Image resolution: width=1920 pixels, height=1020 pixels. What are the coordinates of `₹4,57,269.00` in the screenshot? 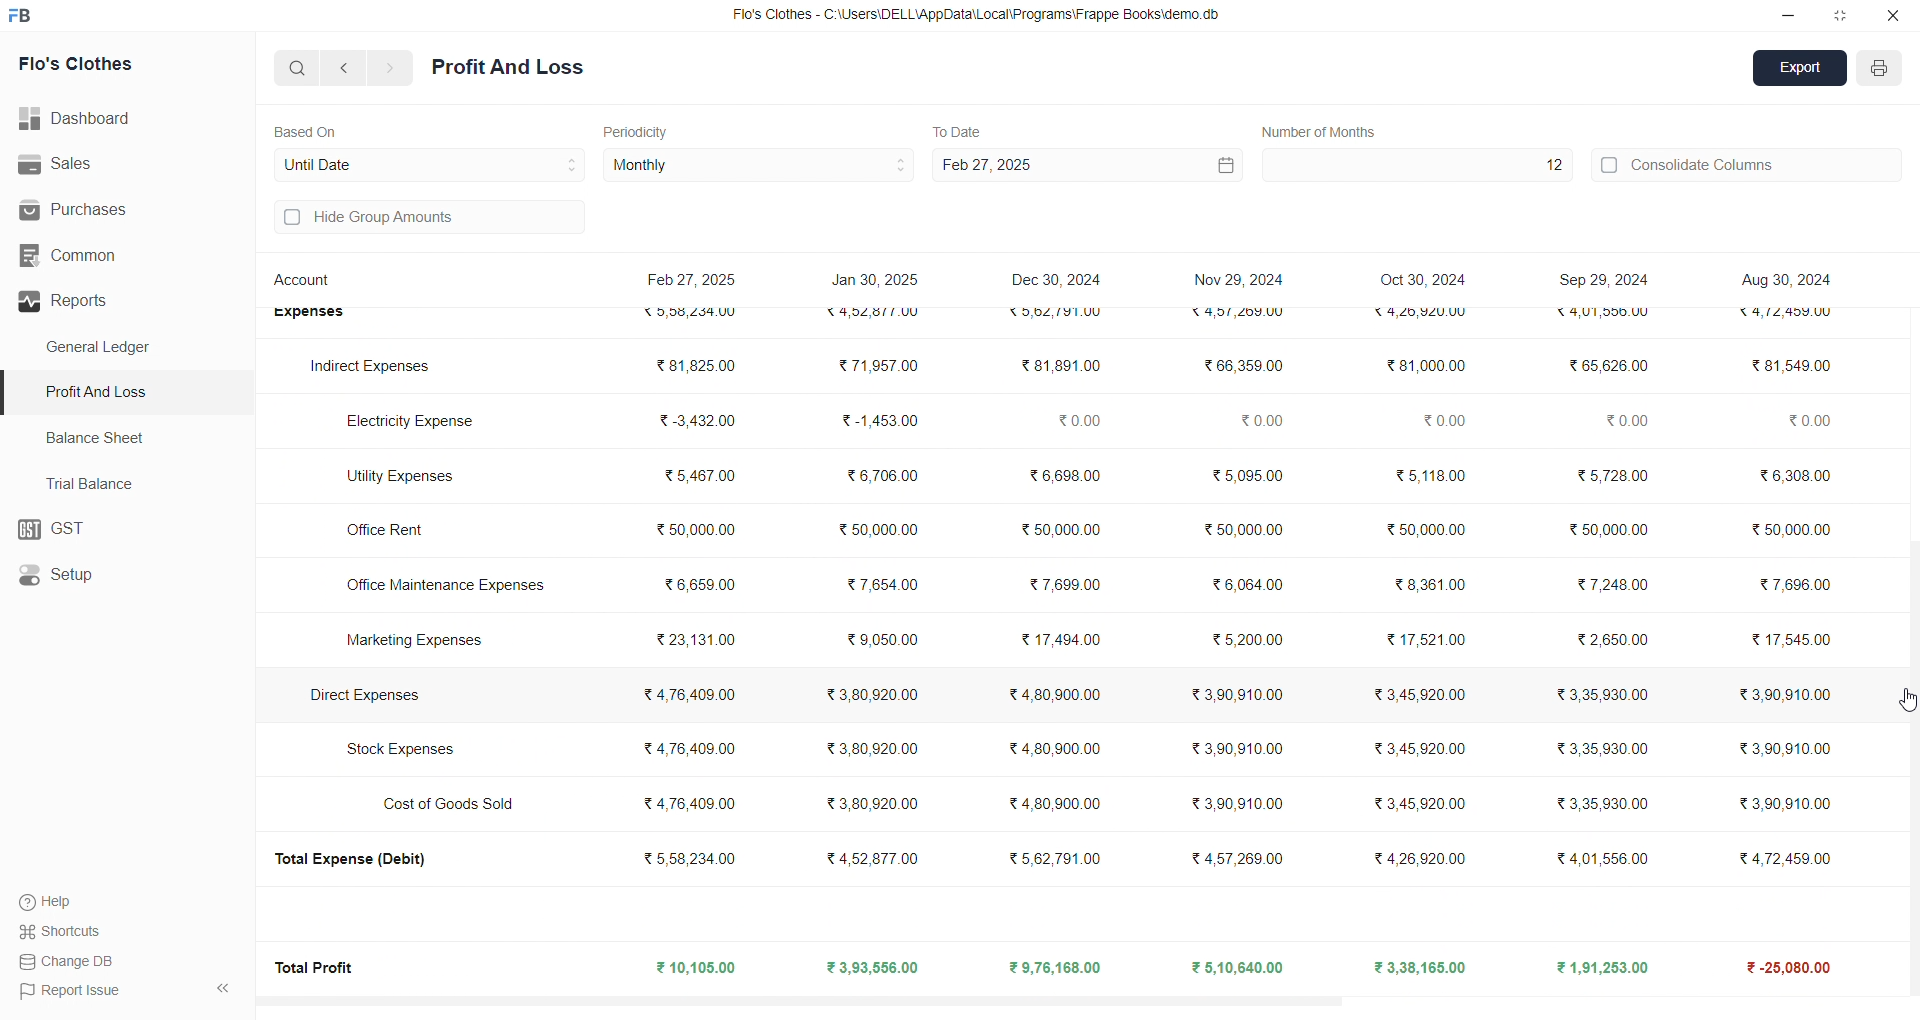 It's located at (1240, 856).